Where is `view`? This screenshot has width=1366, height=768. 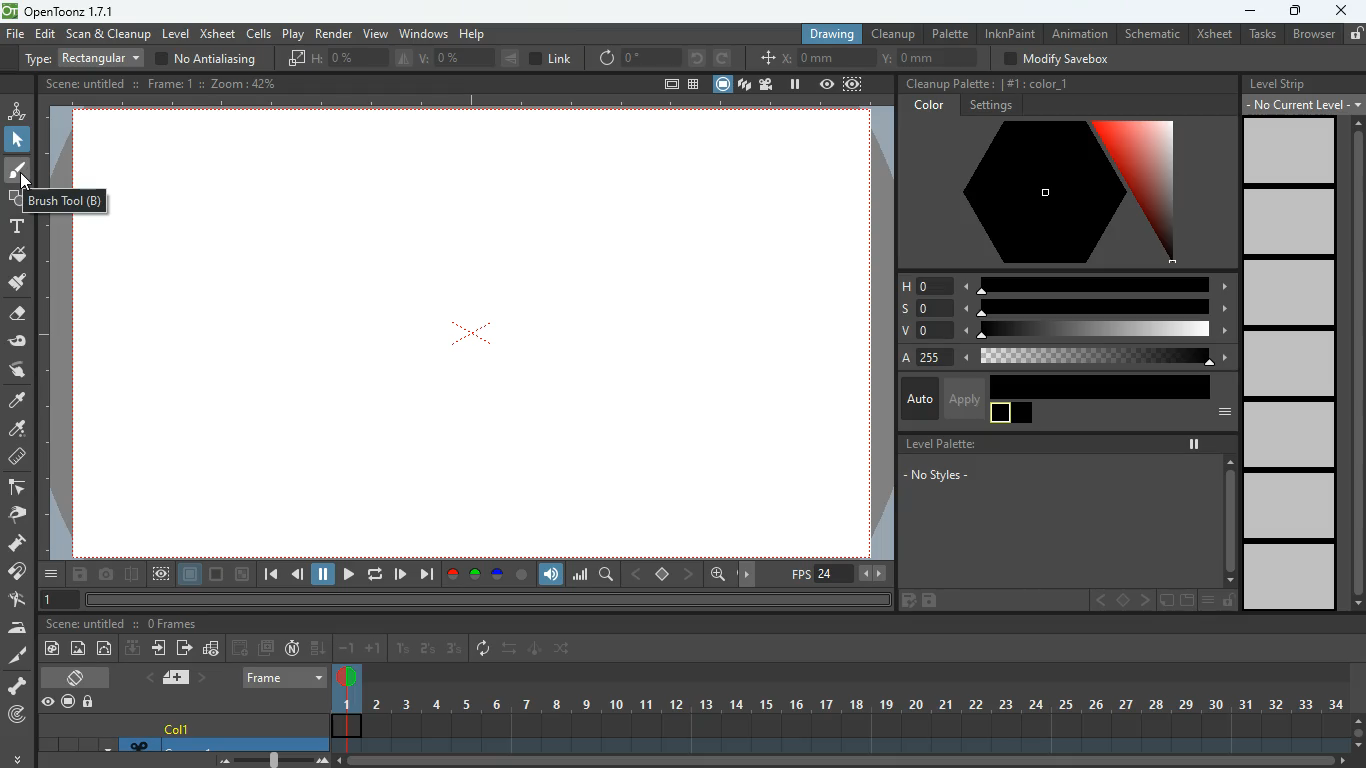 view is located at coordinates (827, 84).